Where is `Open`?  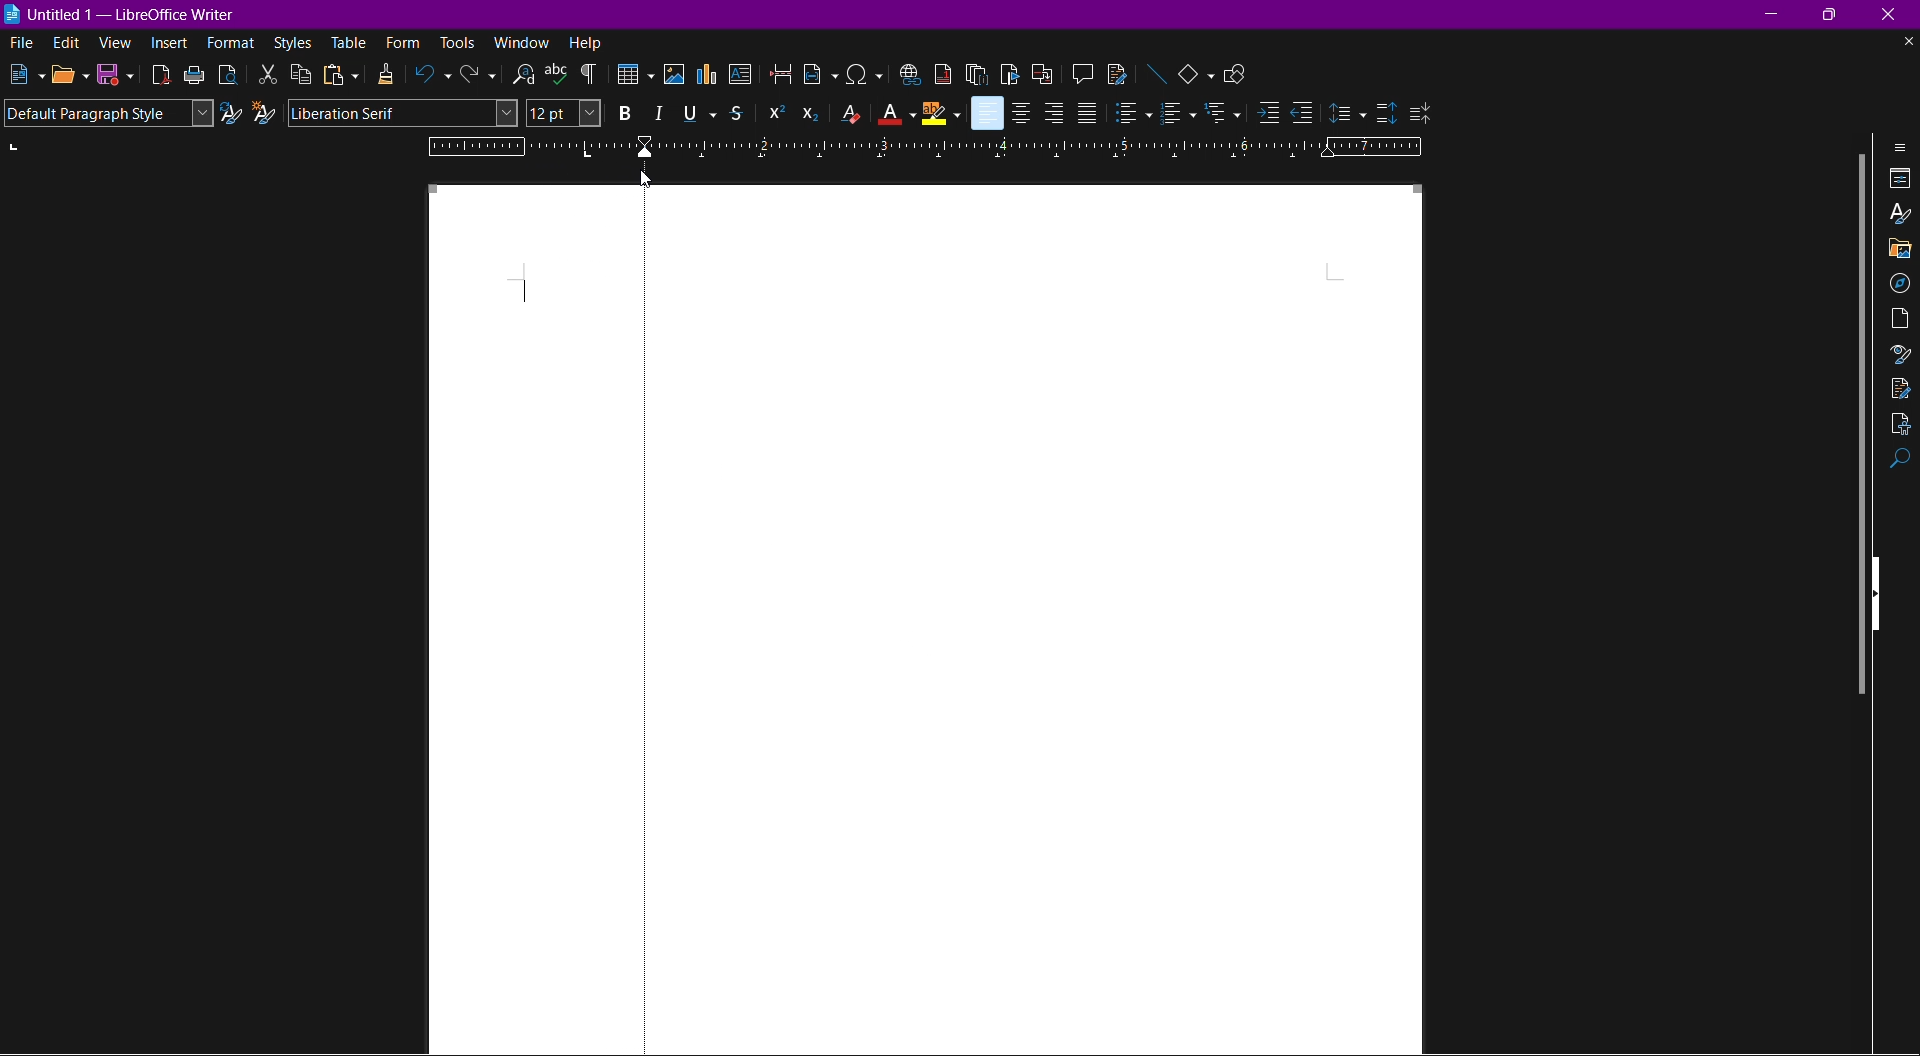 Open is located at coordinates (70, 75).